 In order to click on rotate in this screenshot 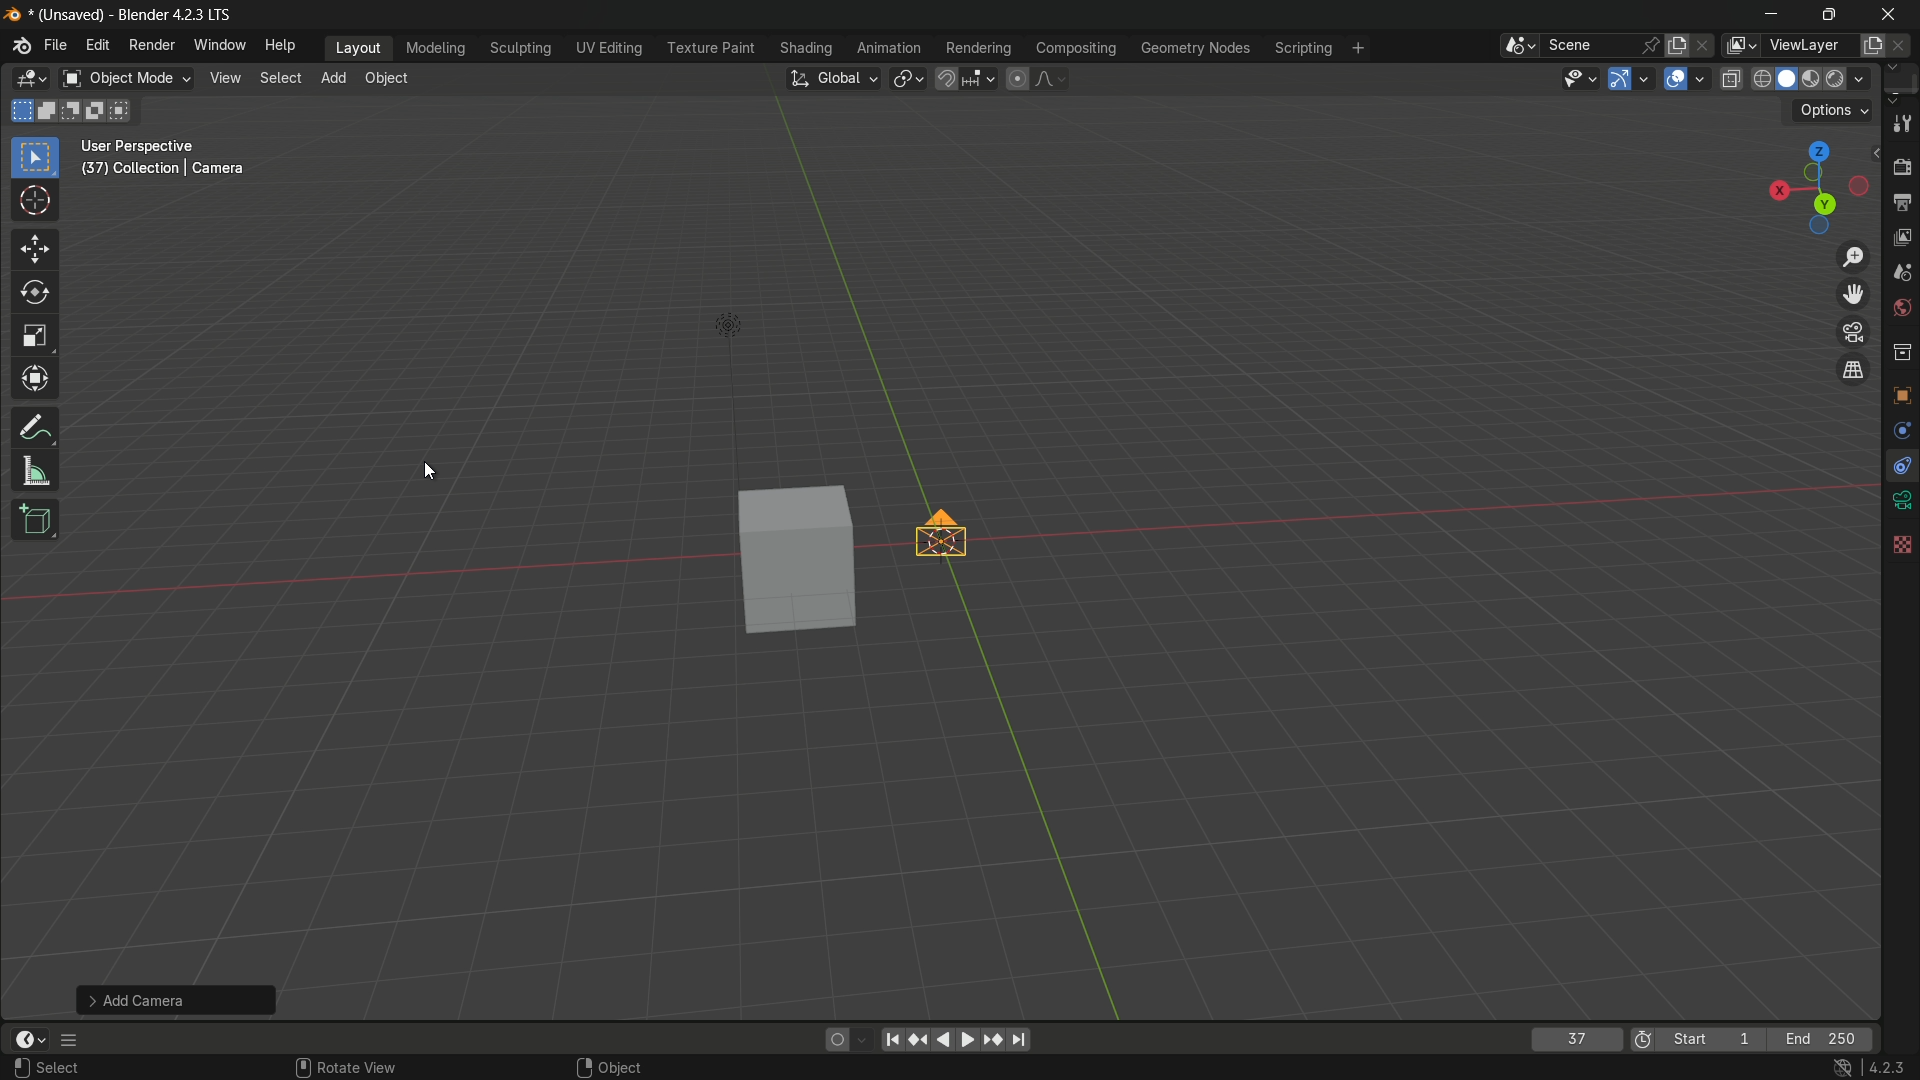, I will do `click(35, 294)`.